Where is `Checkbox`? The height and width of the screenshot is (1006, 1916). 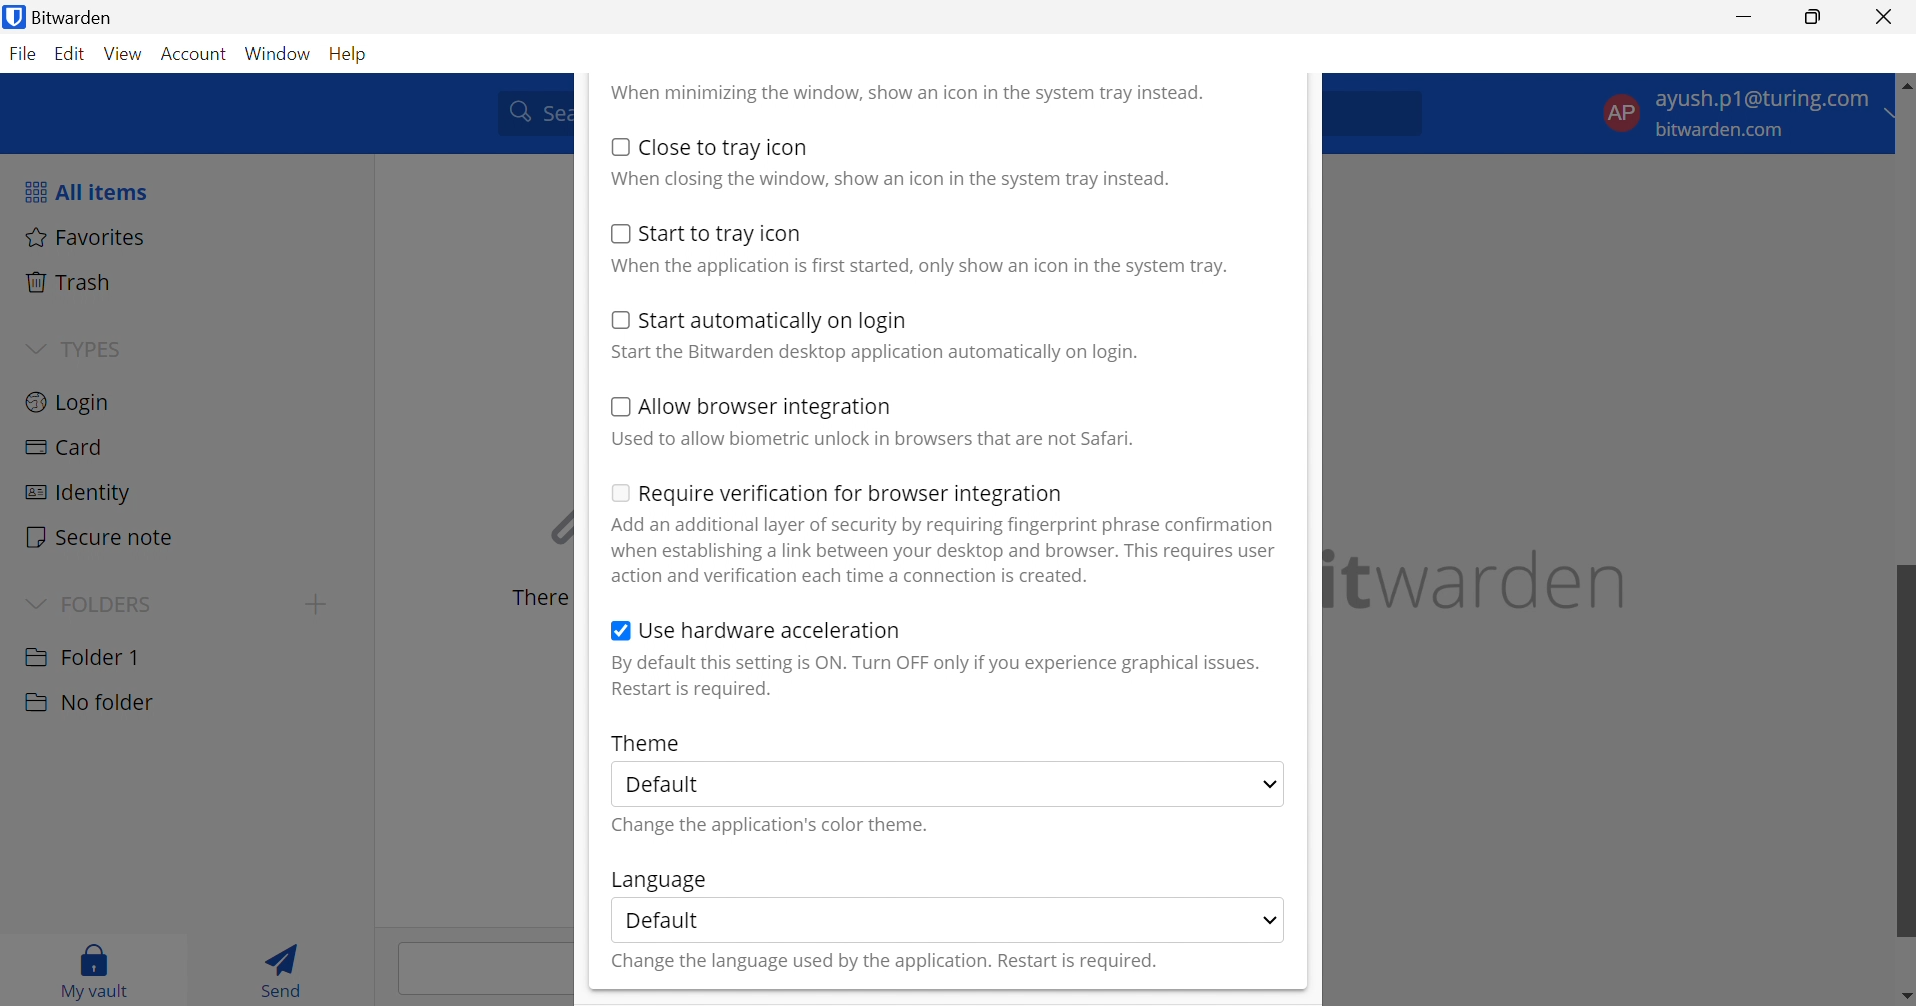
Checkbox is located at coordinates (616, 319).